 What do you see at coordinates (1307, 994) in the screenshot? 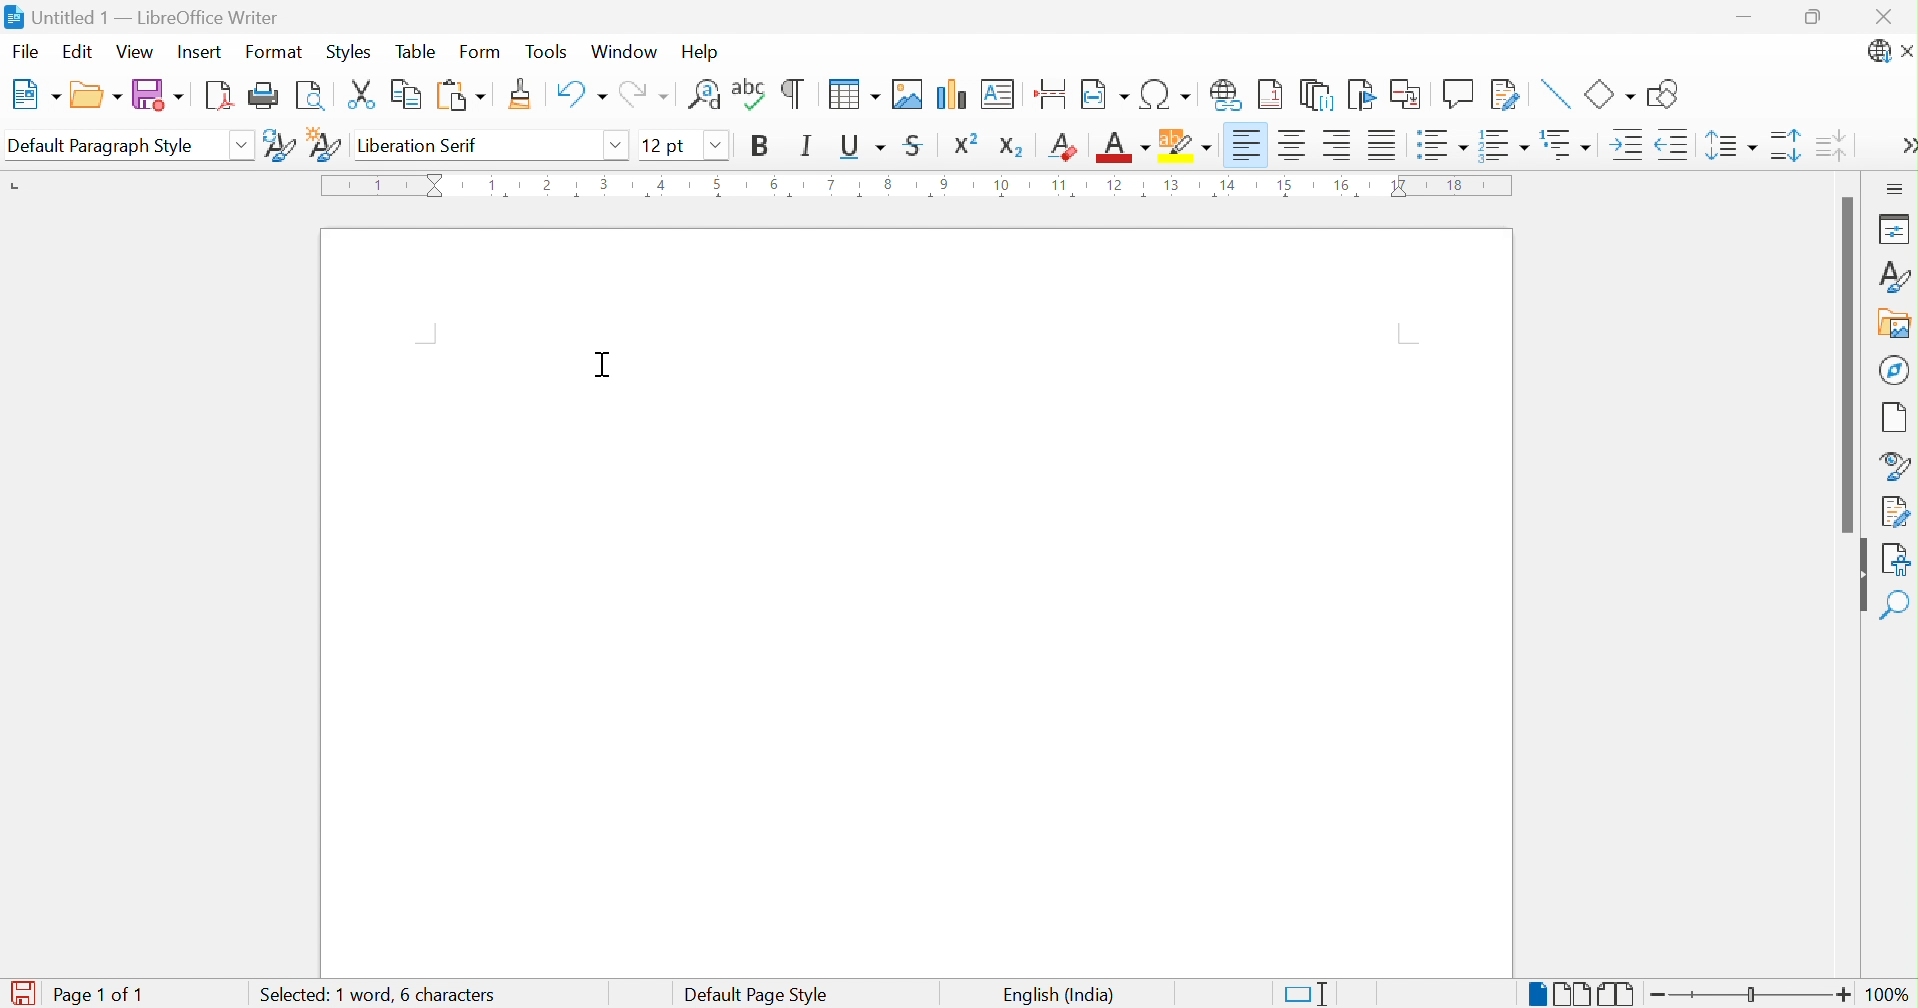
I see `Standard selection. Click to change the selection mode.` at bounding box center [1307, 994].